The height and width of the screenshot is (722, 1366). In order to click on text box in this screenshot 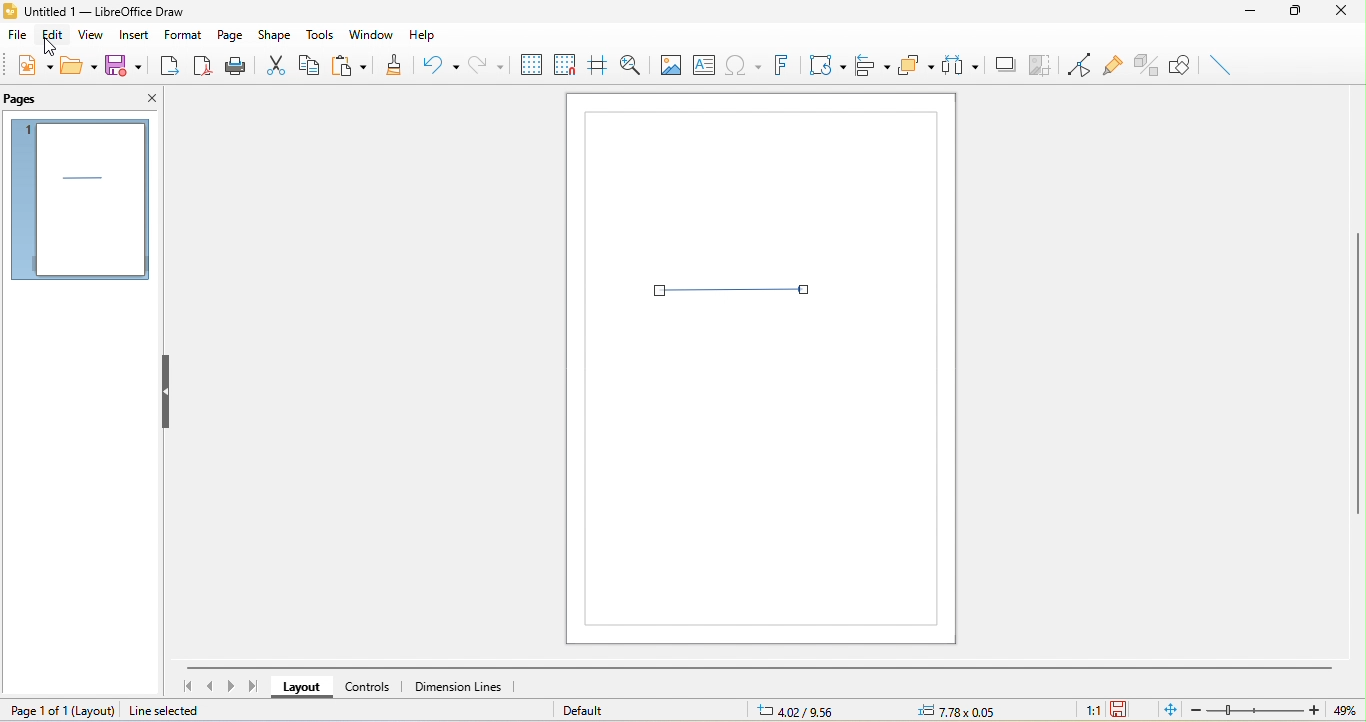, I will do `click(704, 64)`.